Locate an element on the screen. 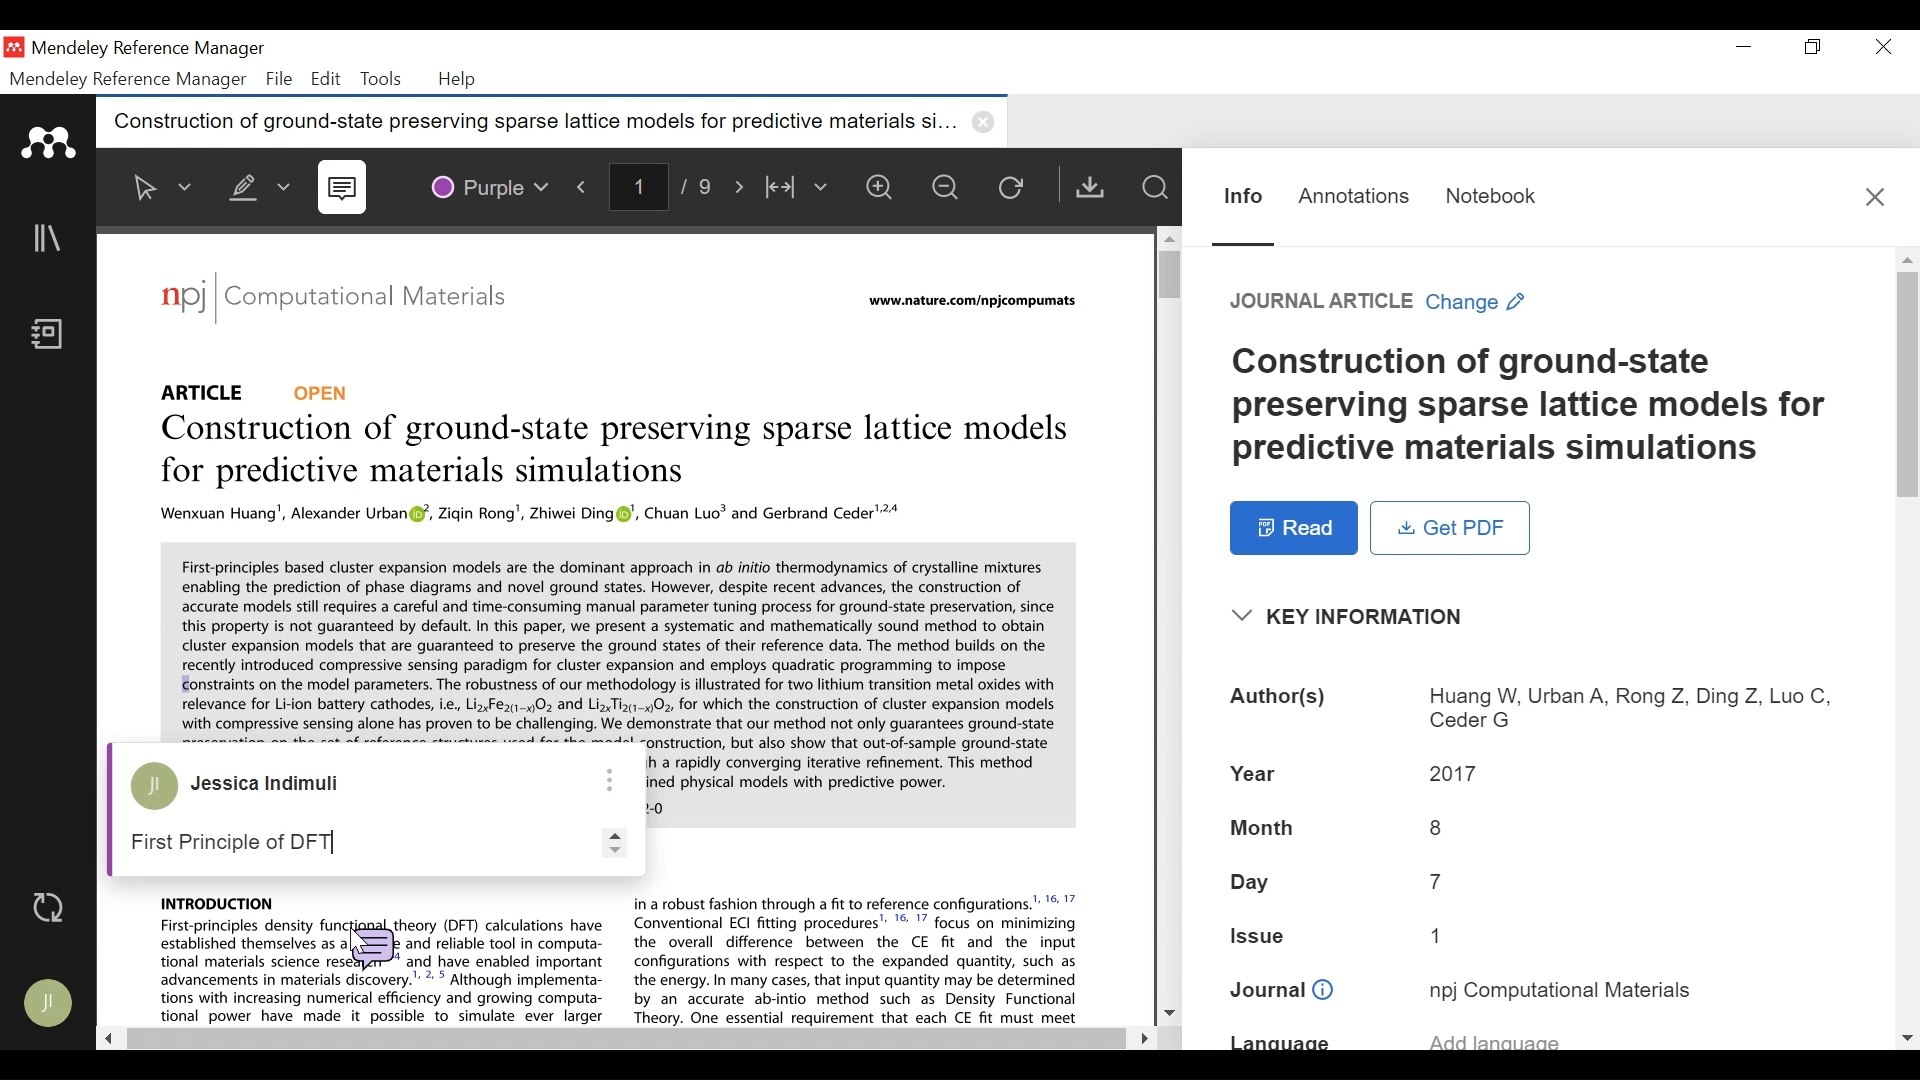  Add a comment is located at coordinates (347, 841).